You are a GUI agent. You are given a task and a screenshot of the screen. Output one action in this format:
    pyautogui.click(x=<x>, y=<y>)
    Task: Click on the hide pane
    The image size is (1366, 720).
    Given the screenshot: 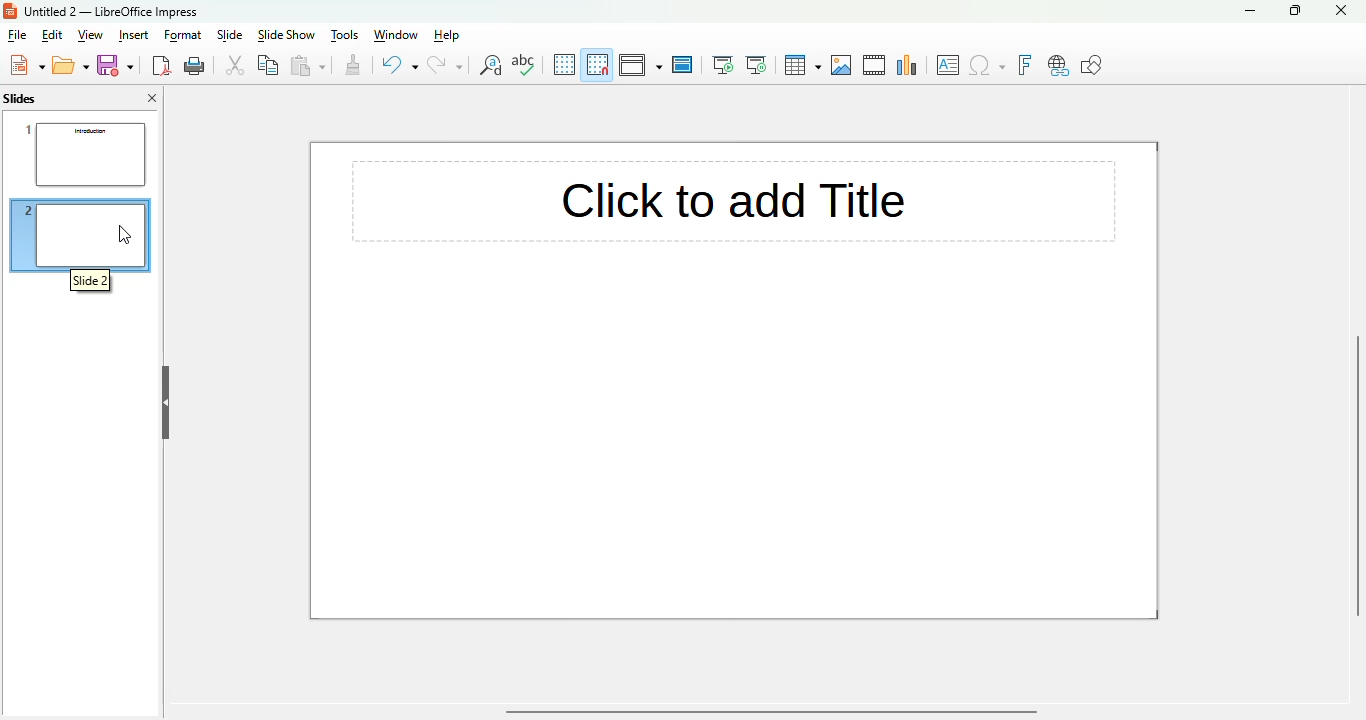 What is the action you would take?
    pyautogui.click(x=166, y=404)
    